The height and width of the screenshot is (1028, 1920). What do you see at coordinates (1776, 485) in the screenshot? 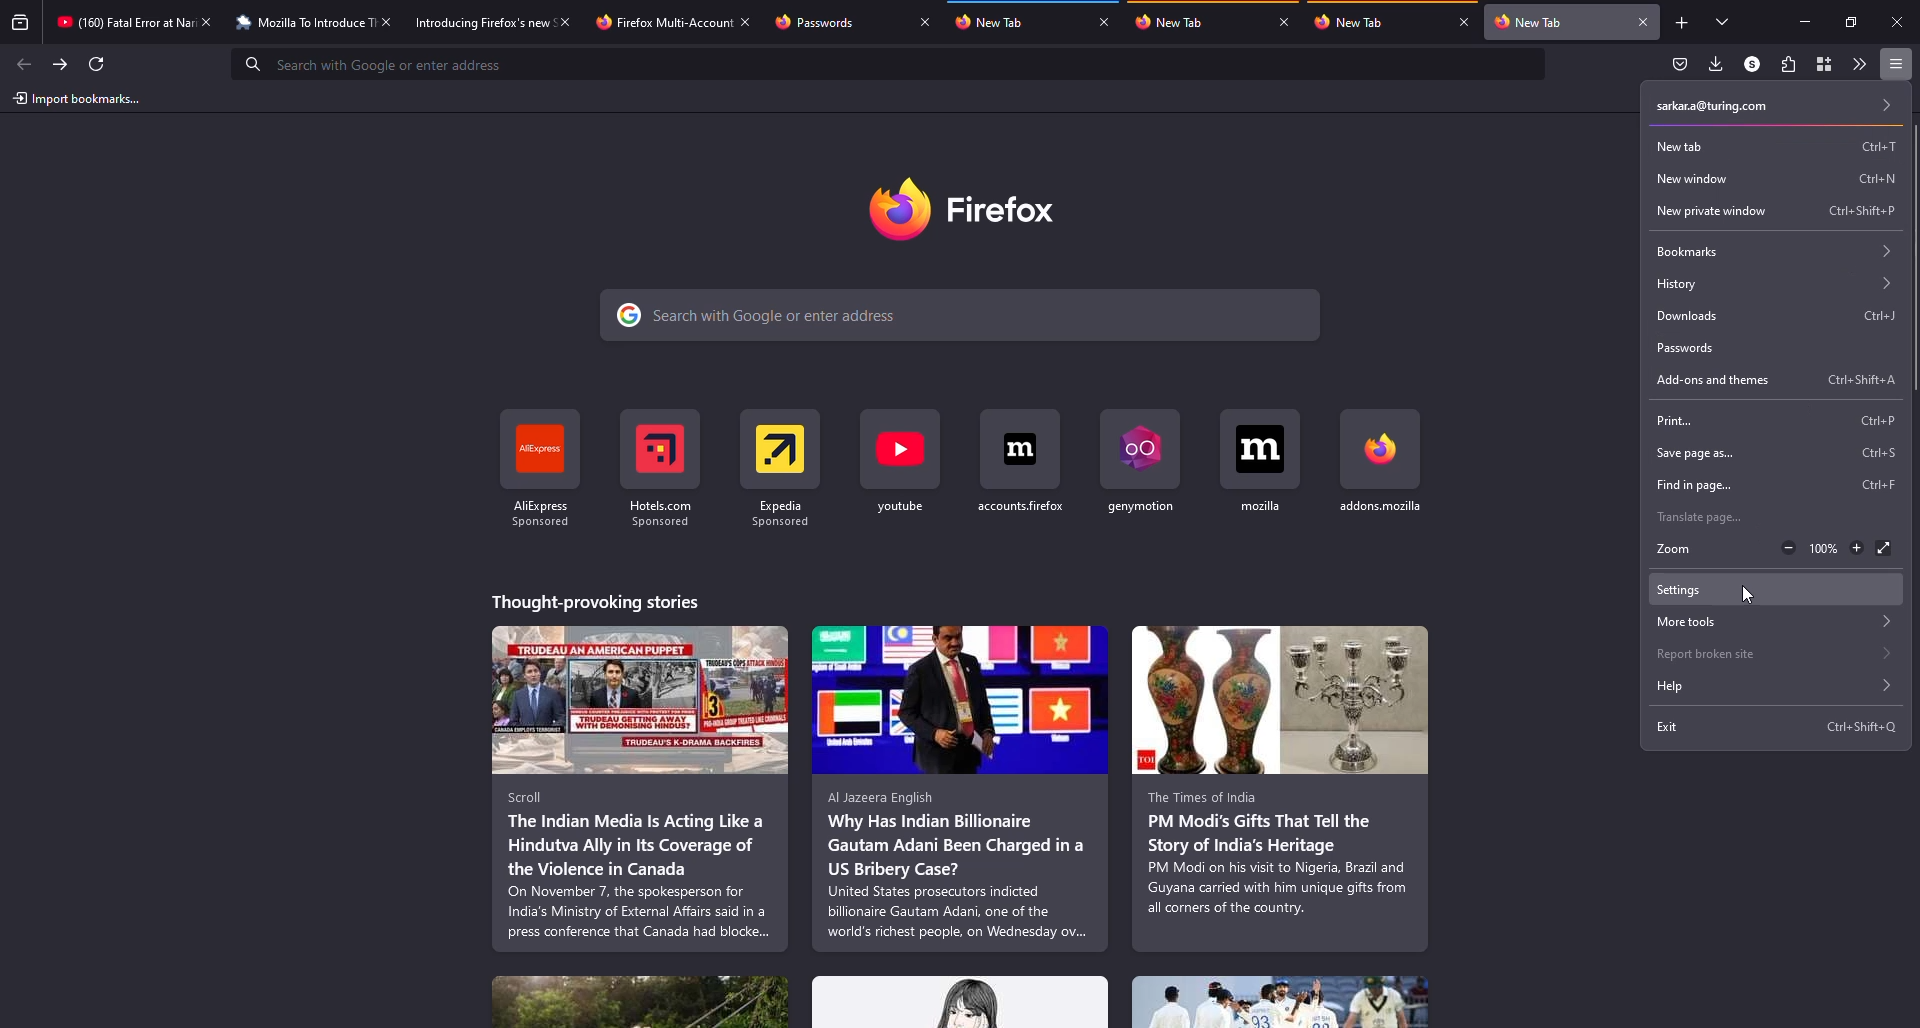
I see `find in page` at bounding box center [1776, 485].